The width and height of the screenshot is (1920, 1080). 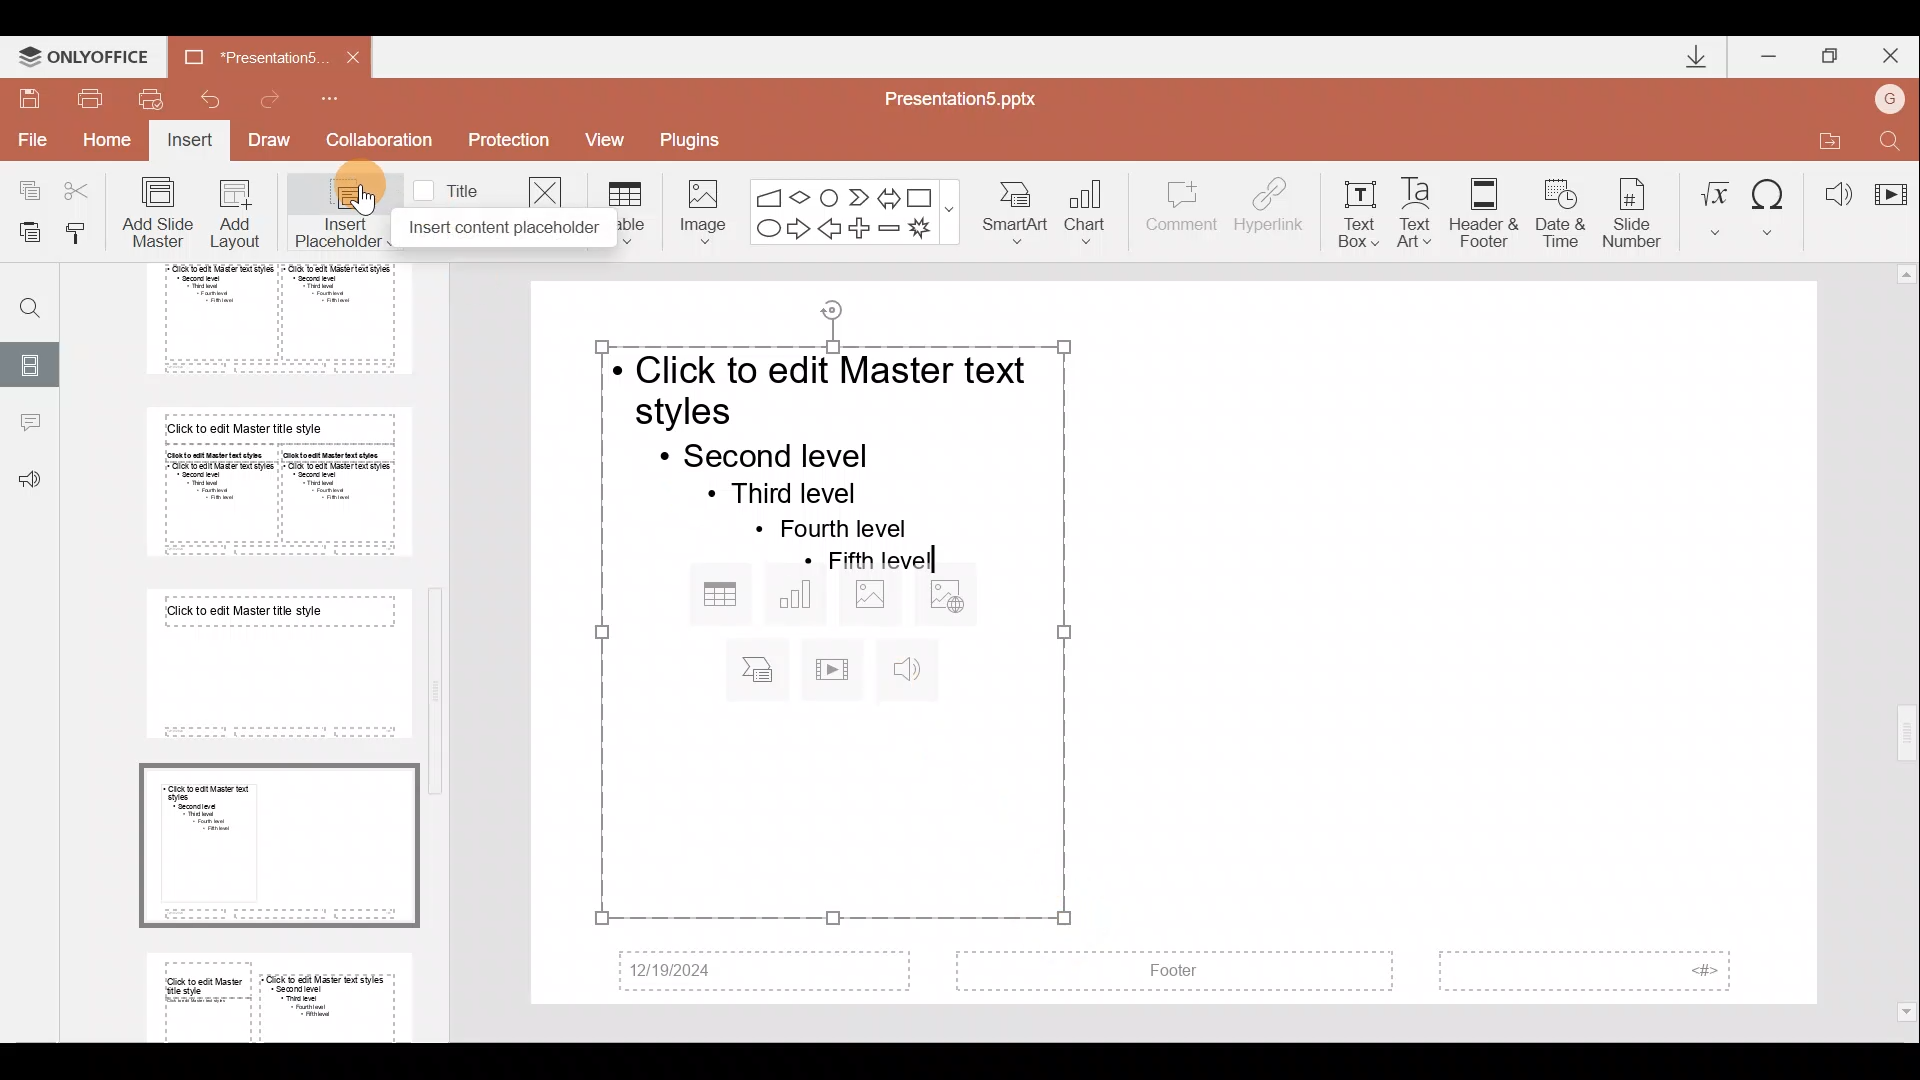 What do you see at coordinates (283, 993) in the screenshot?
I see `Slide 9` at bounding box center [283, 993].